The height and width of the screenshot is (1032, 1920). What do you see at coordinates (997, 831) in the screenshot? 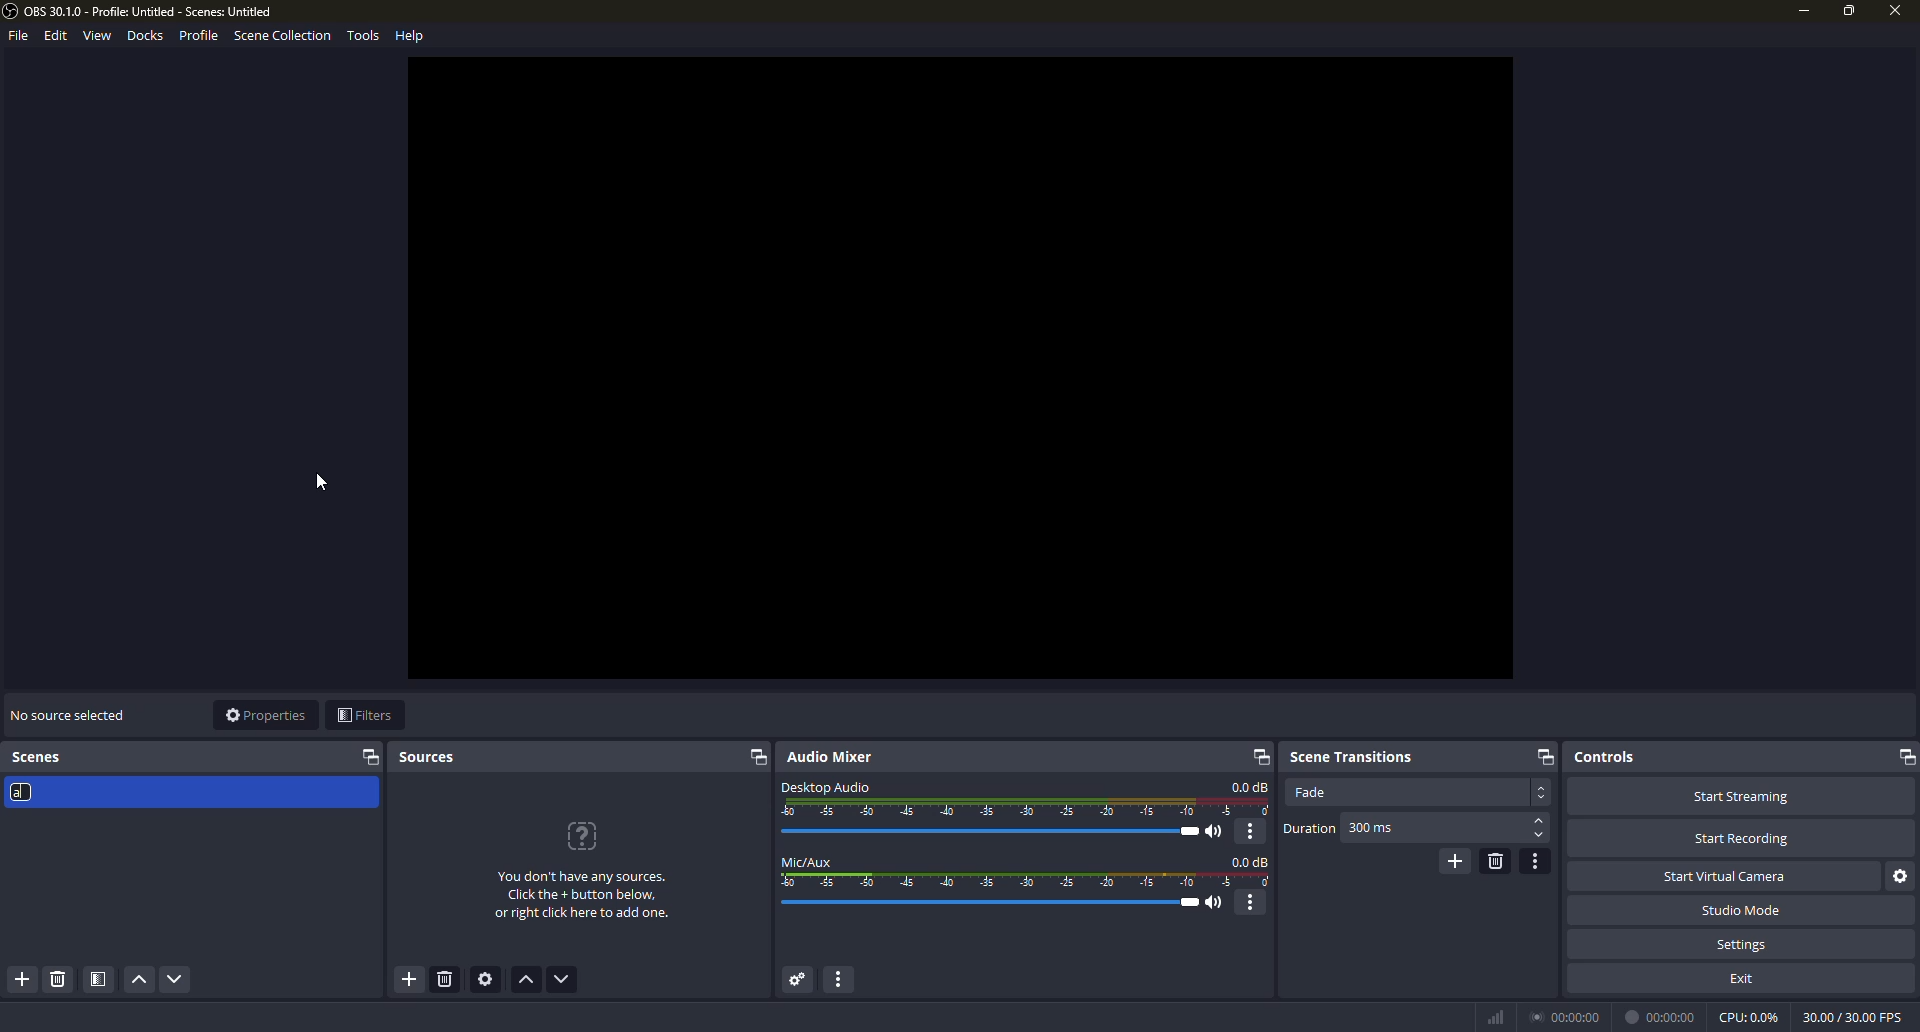
I see `volume` at bounding box center [997, 831].